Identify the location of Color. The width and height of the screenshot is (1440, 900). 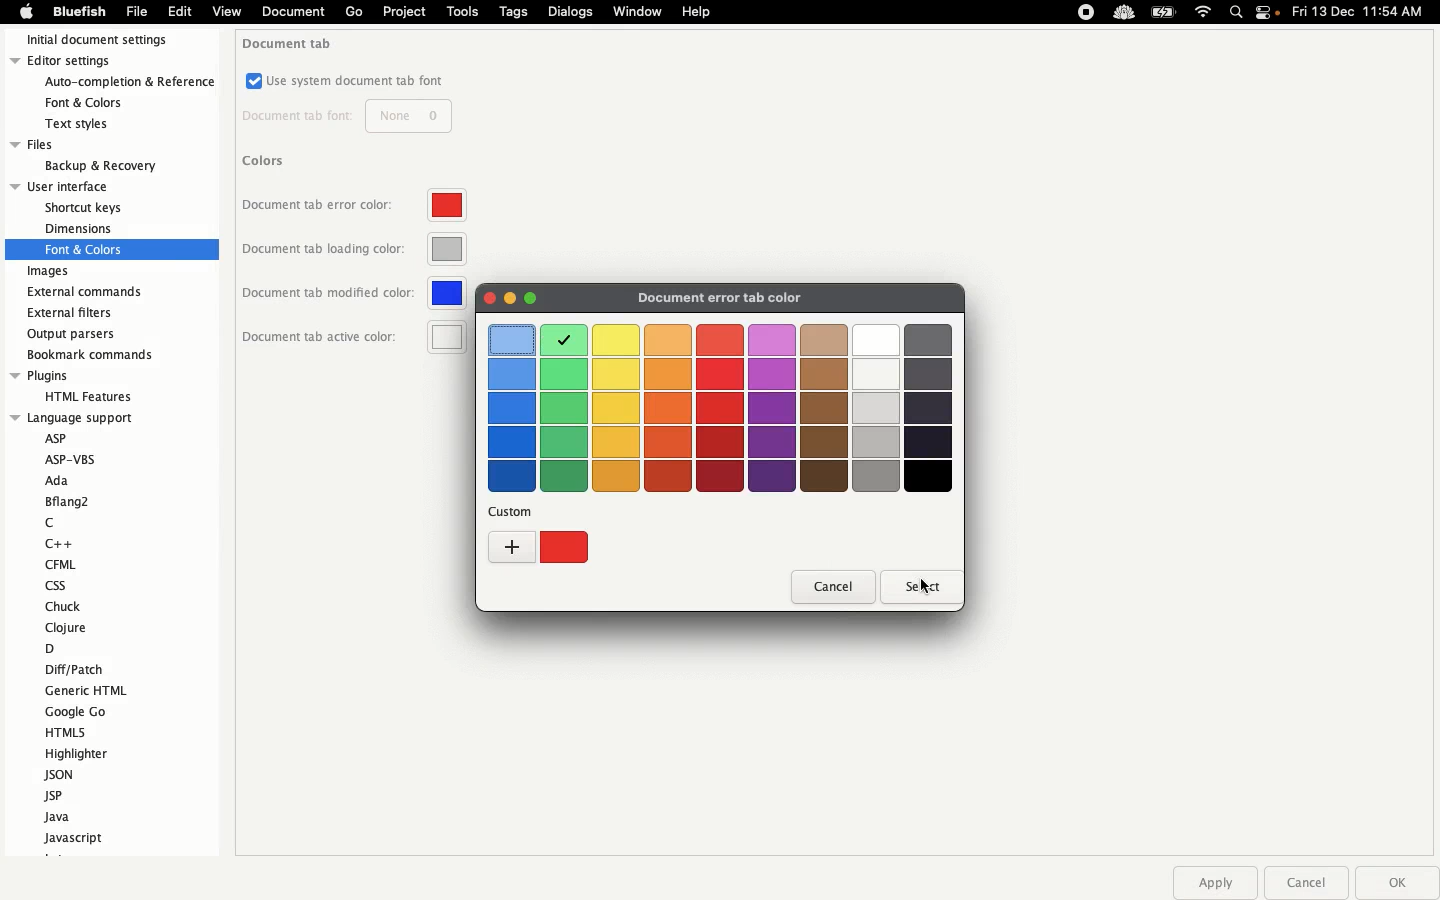
(491, 300).